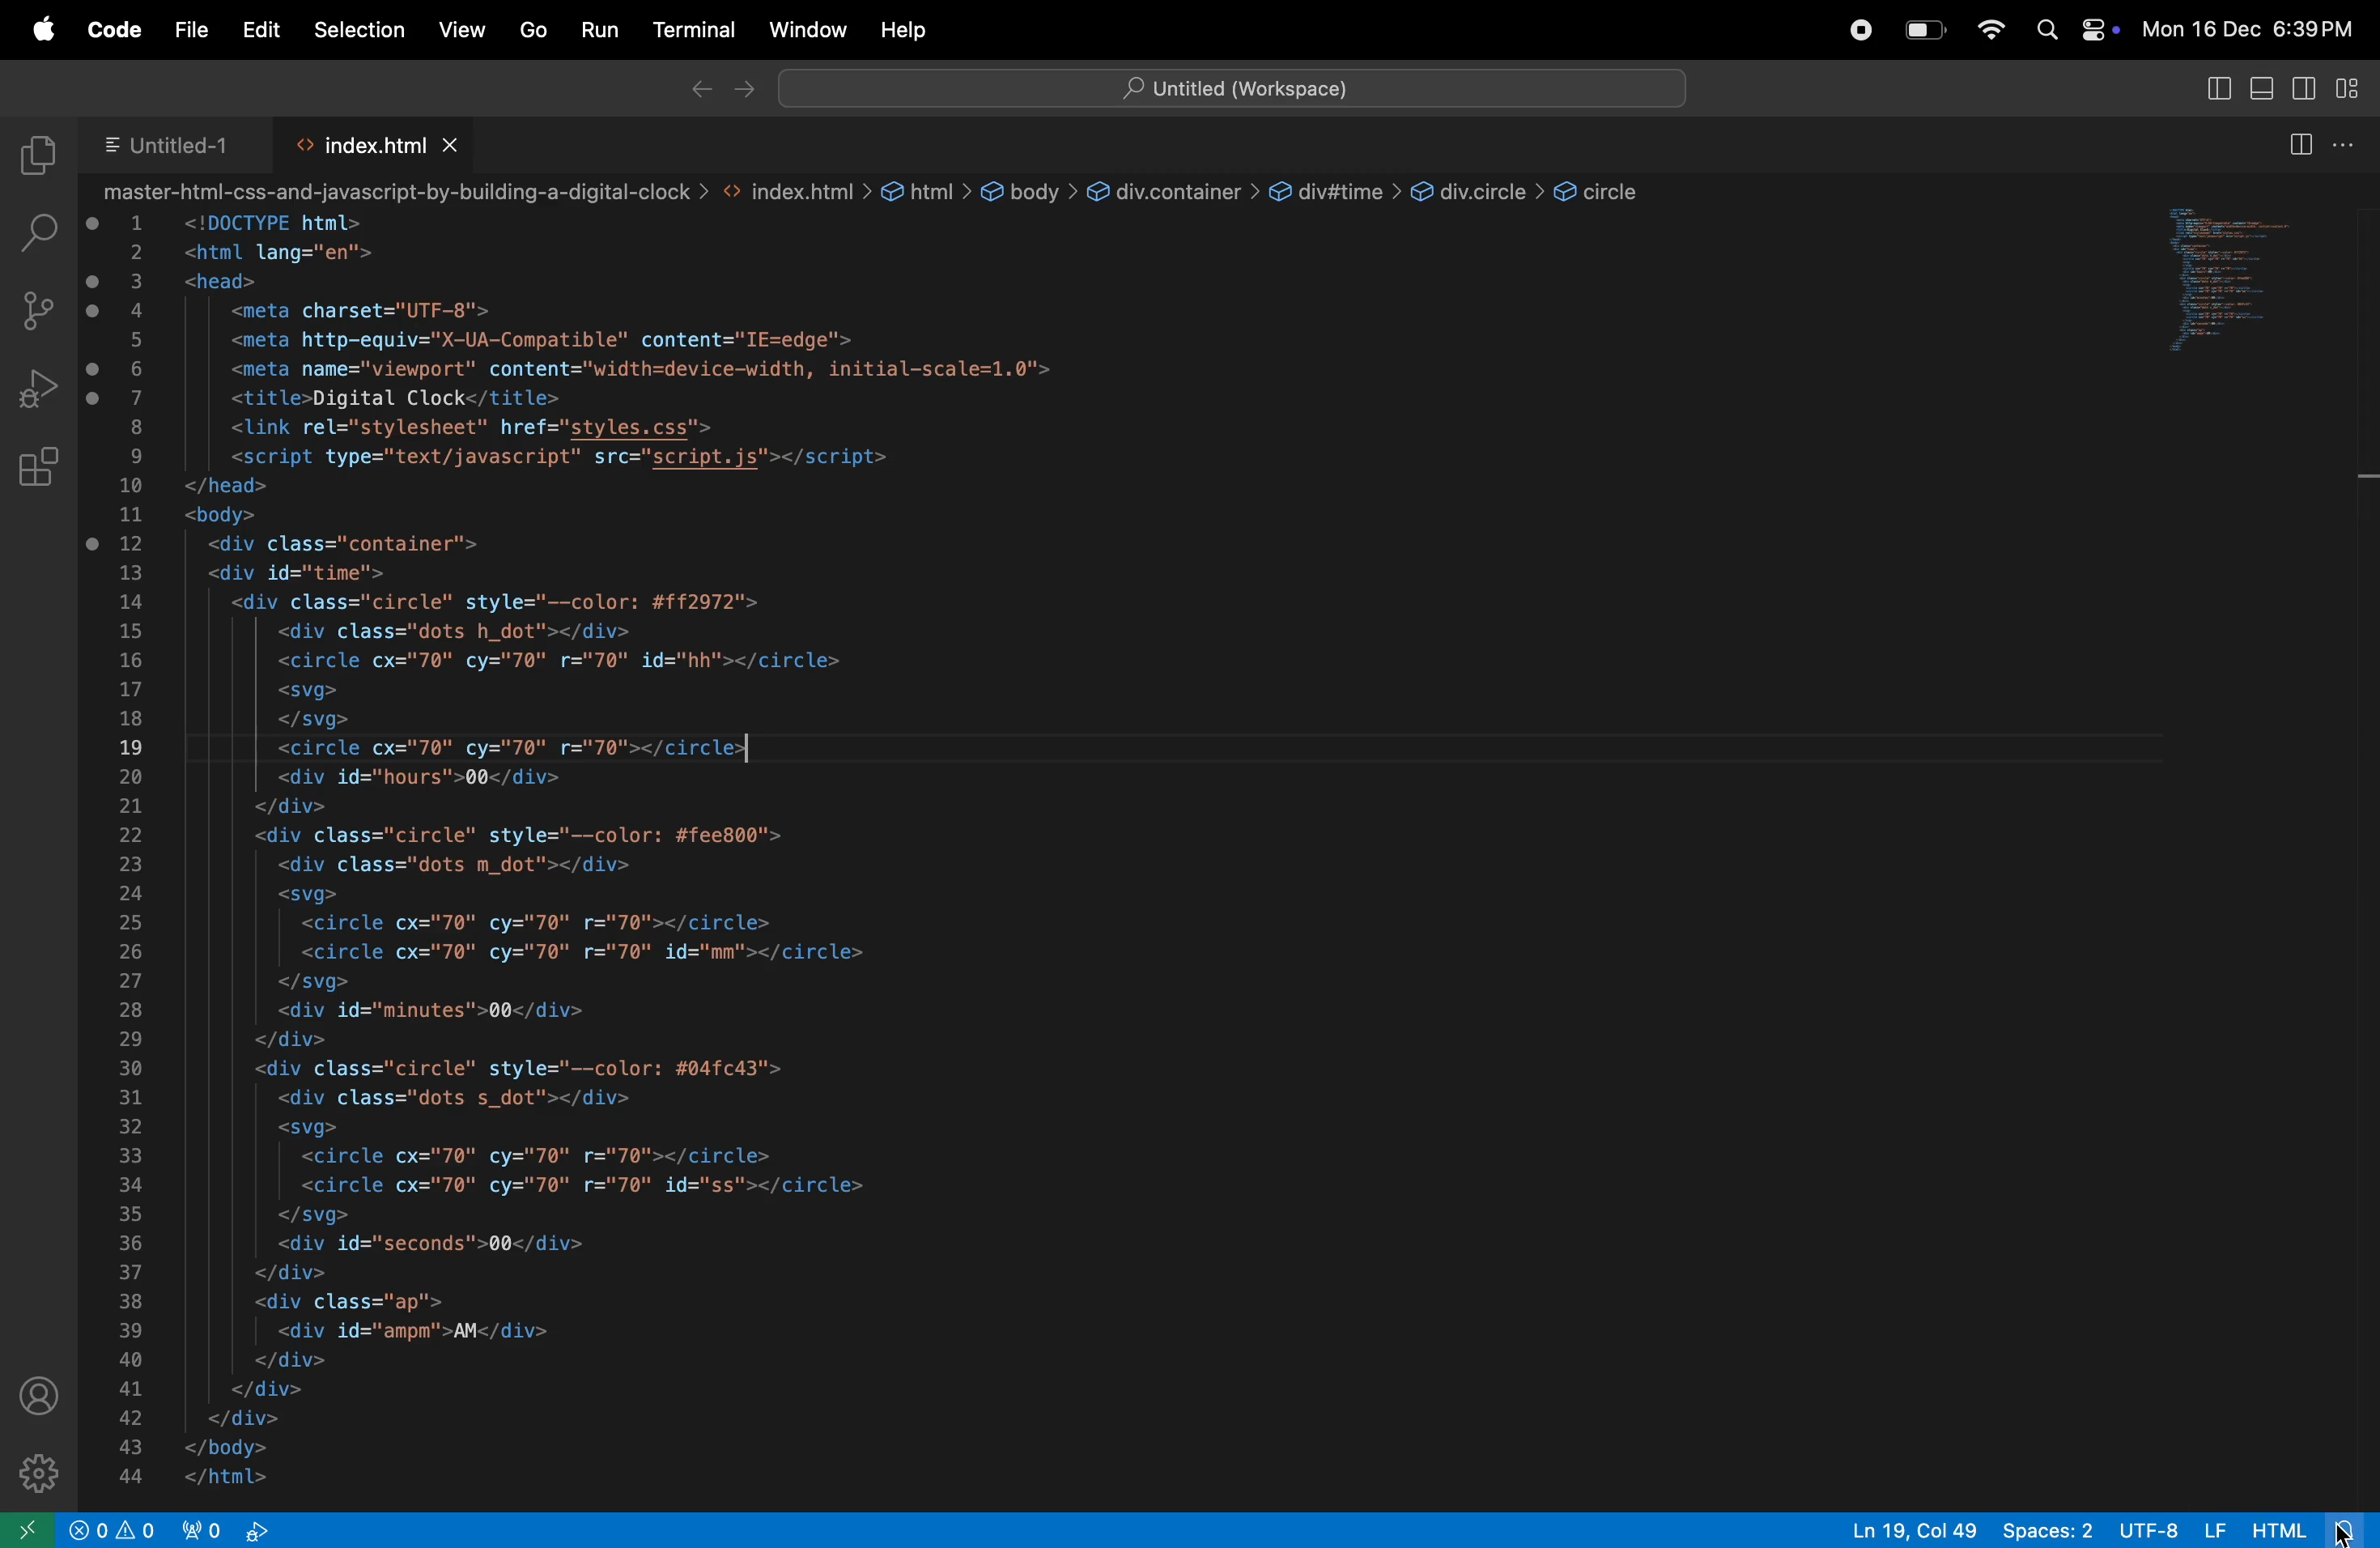 Image resolution: width=2380 pixels, height=1548 pixels. Describe the element at coordinates (1232, 86) in the screenshot. I see `workspace` at that location.